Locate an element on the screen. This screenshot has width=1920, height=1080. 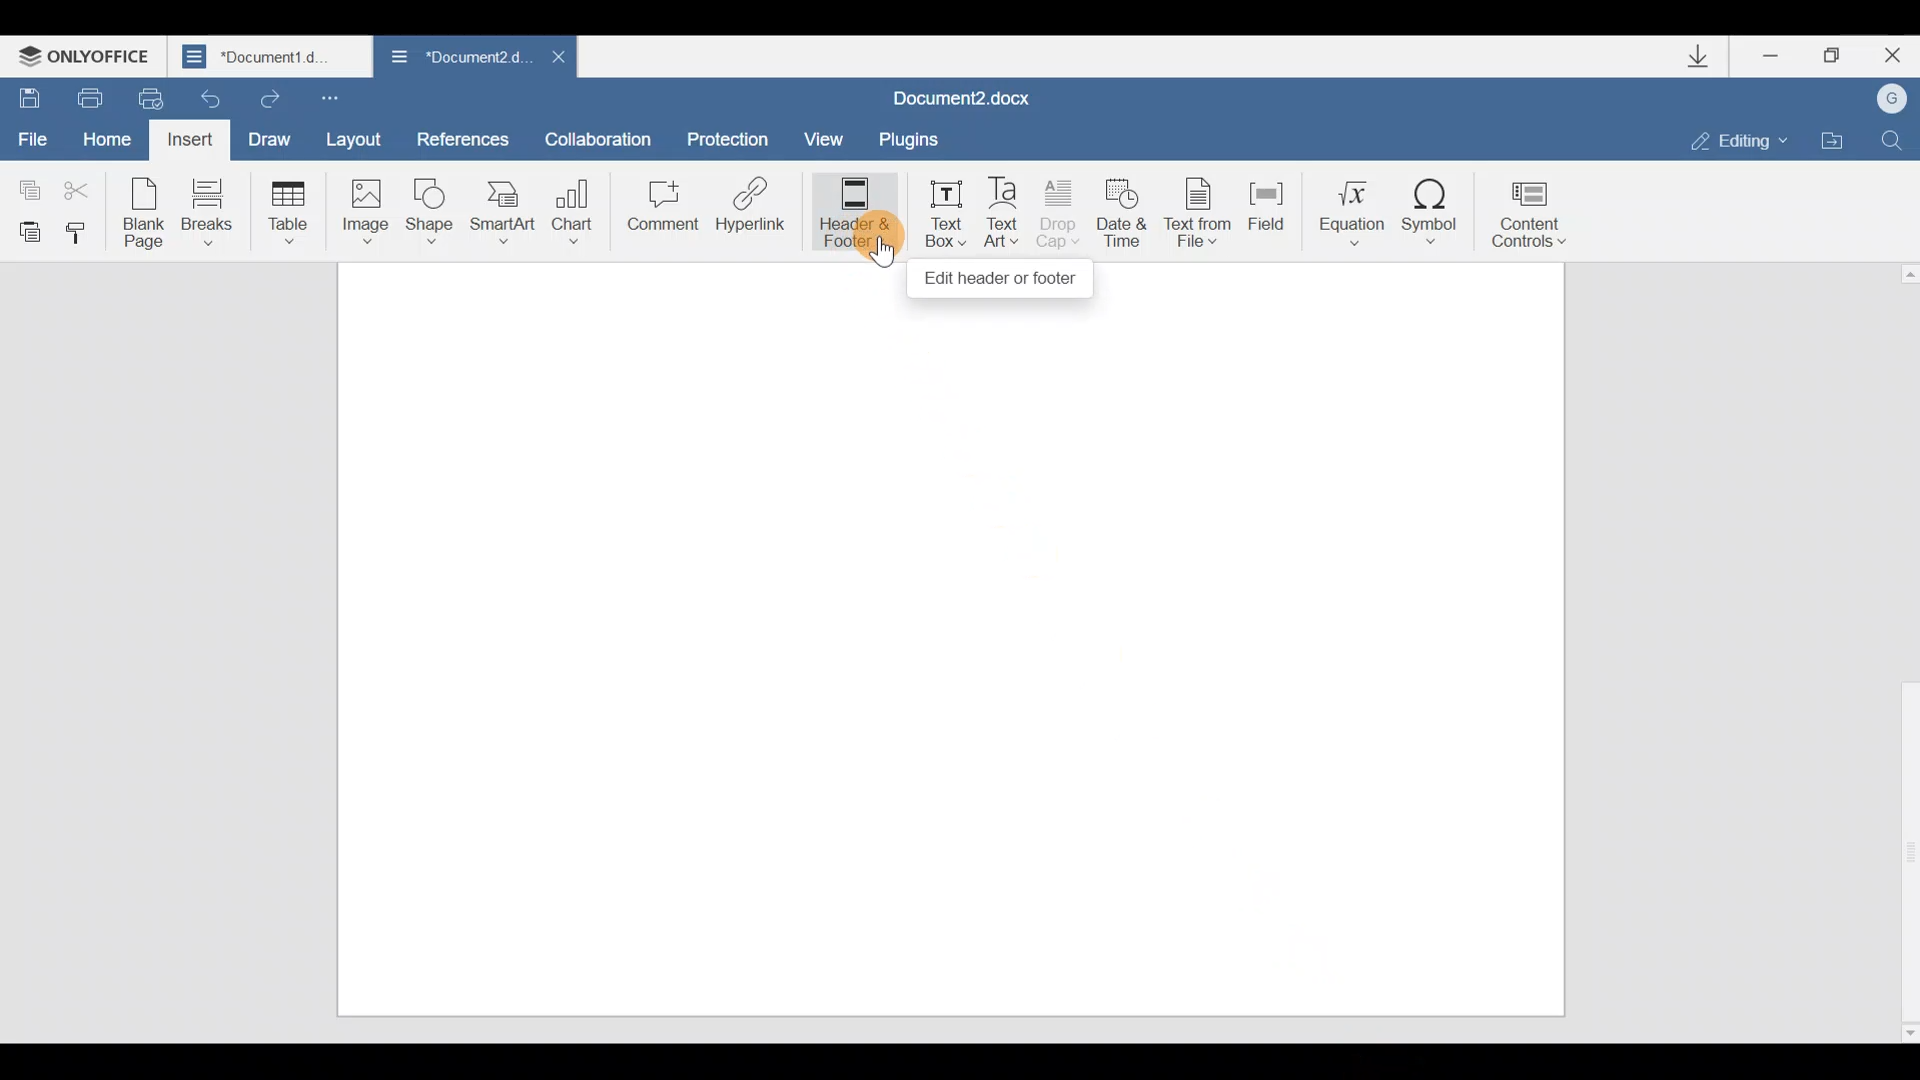
Insert is located at coordinates (187, 140).